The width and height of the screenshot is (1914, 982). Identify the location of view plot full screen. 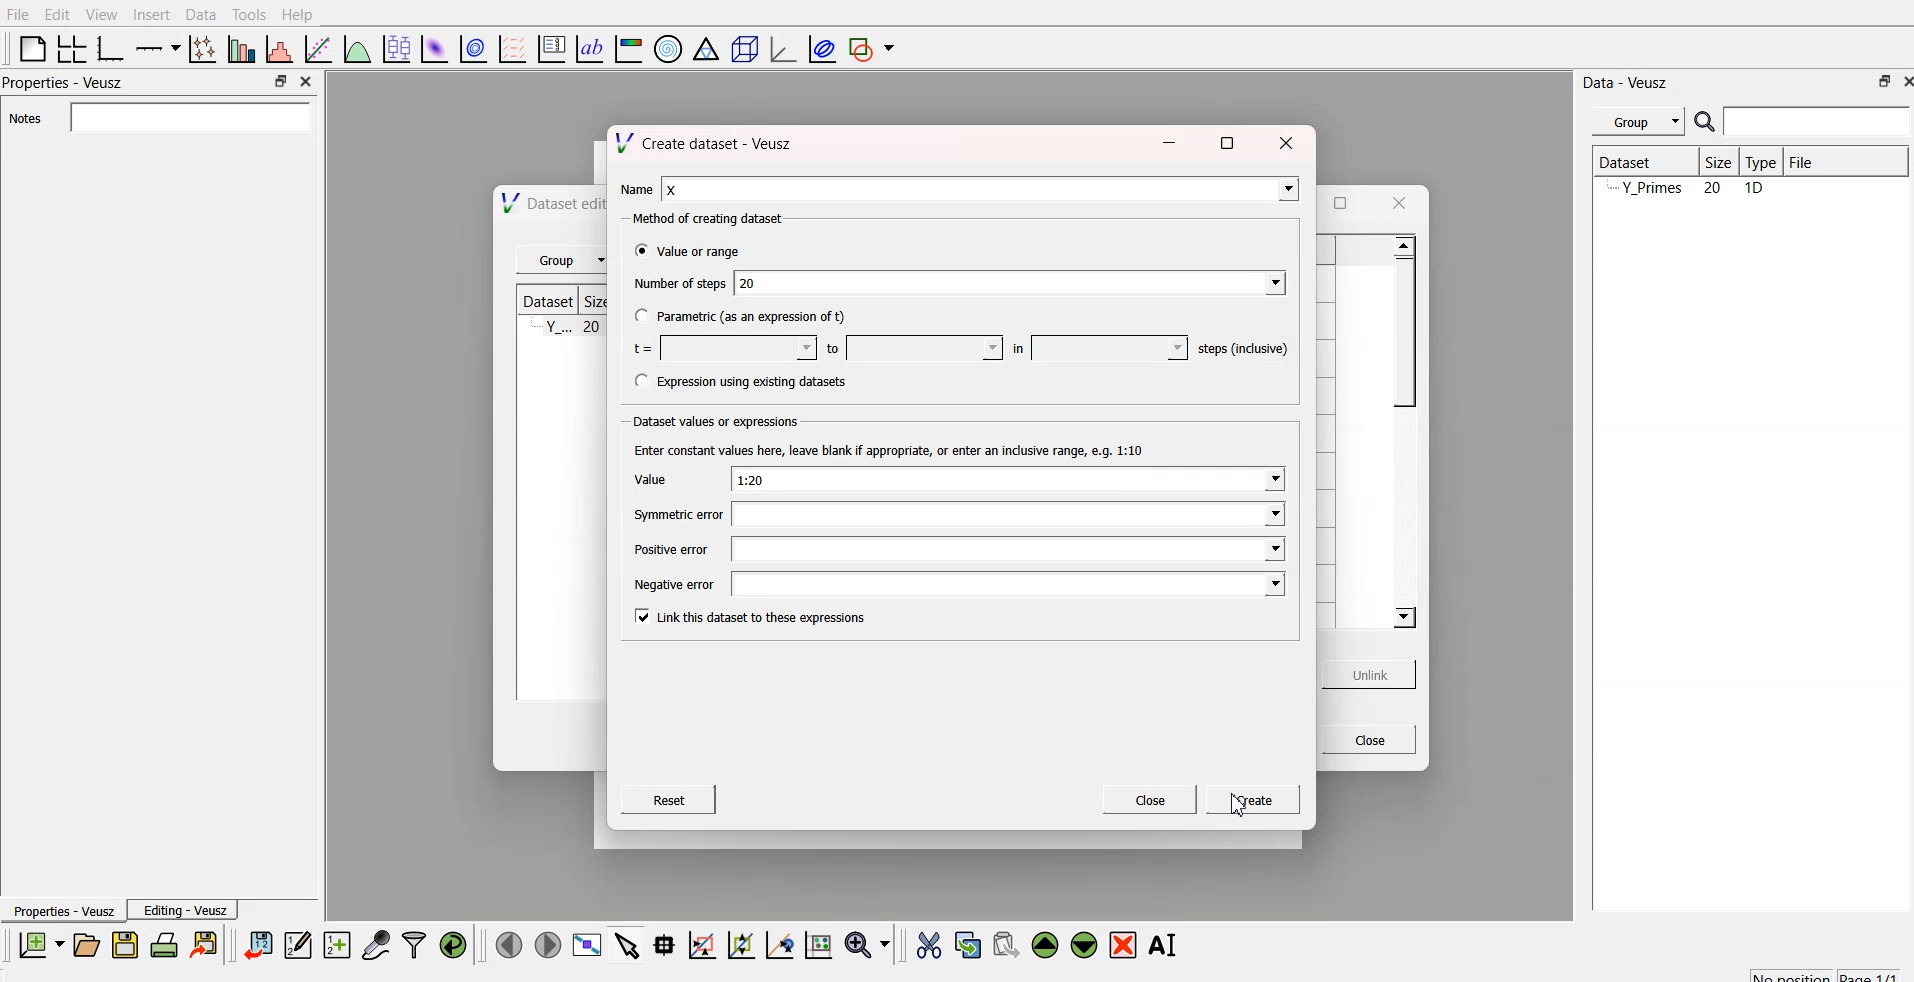
(588, 944).